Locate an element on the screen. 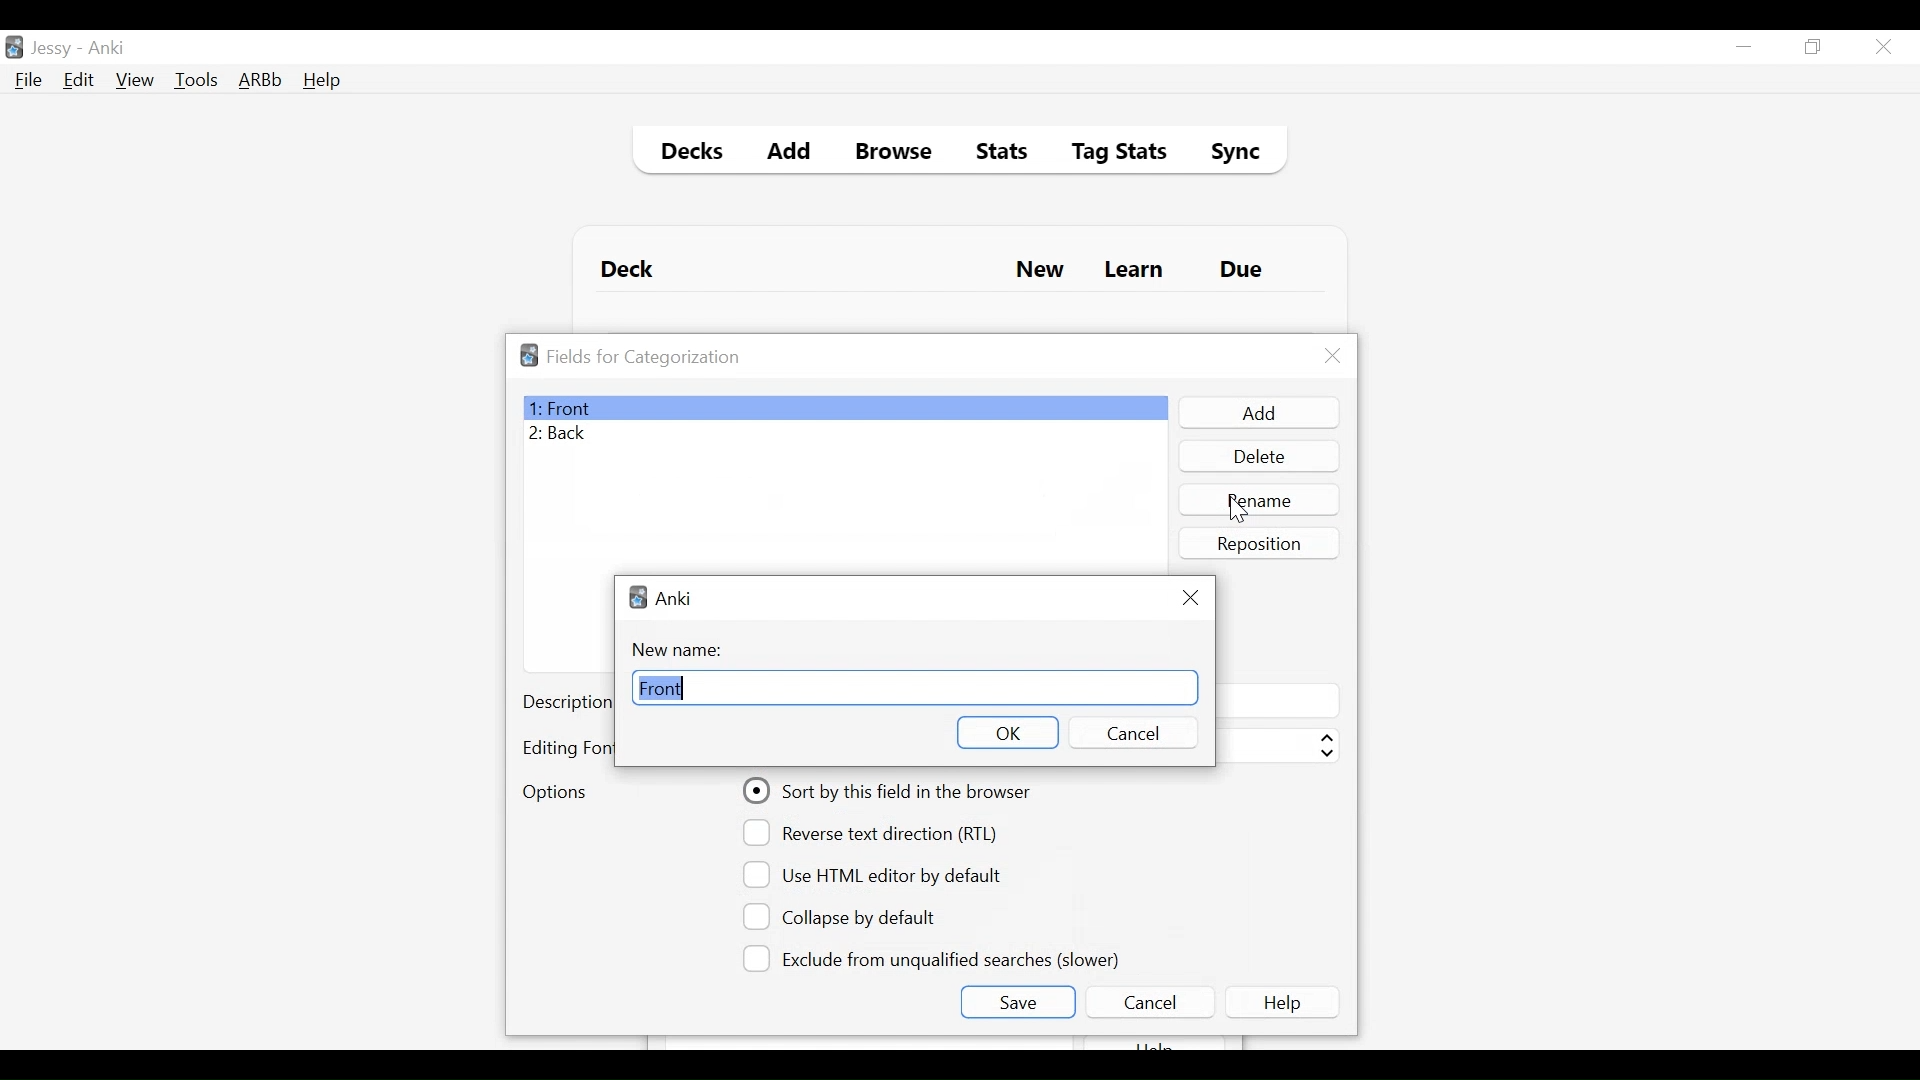  Advanced Review Button bar is located at coordinates (261, 80).